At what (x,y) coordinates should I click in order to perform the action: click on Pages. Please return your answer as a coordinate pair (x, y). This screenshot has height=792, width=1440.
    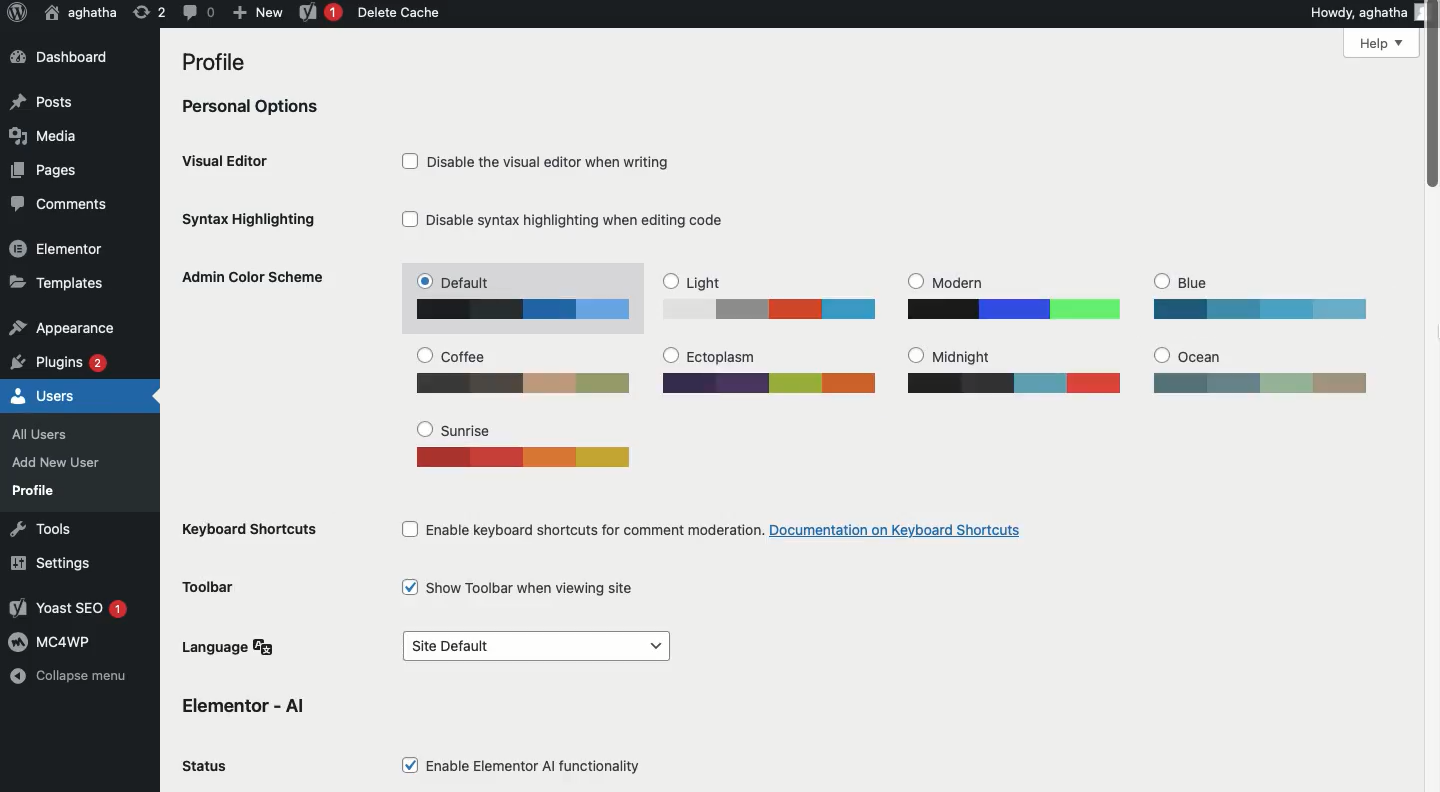
    Looking at the image, I should click on (46, 169).